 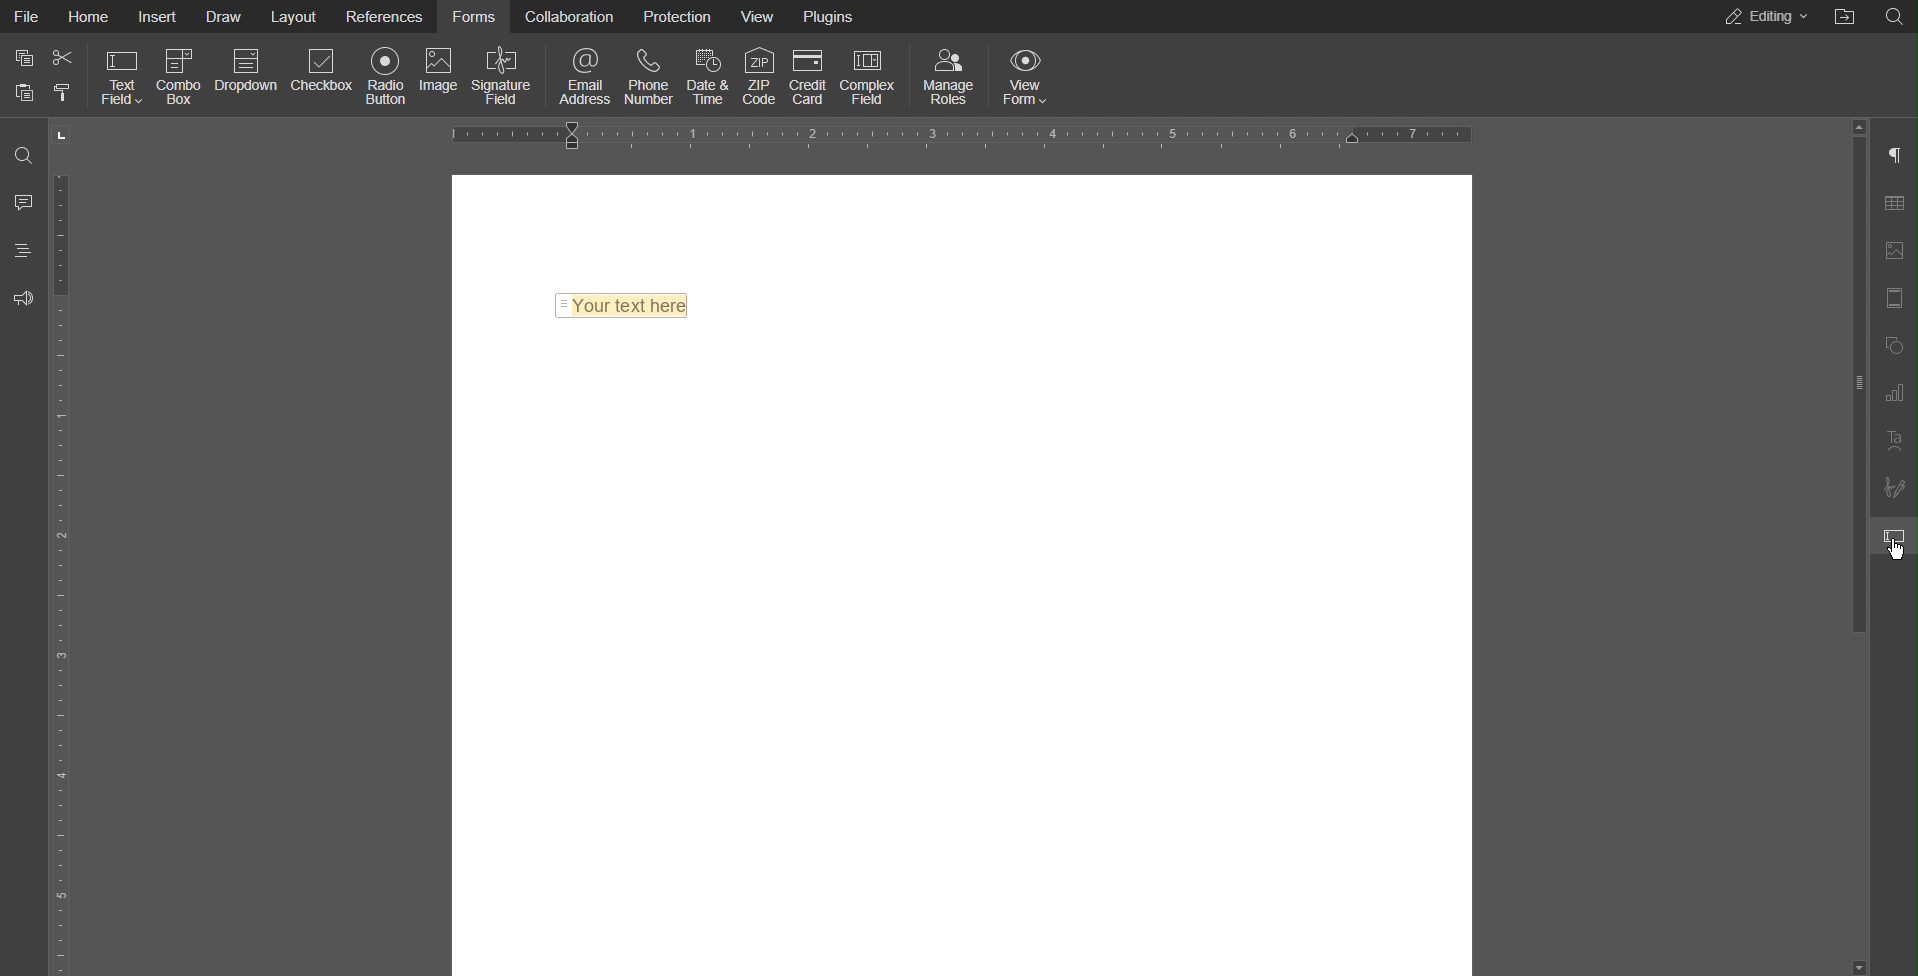 I want to click on Graph Settings, so click(x=1892, y=391).